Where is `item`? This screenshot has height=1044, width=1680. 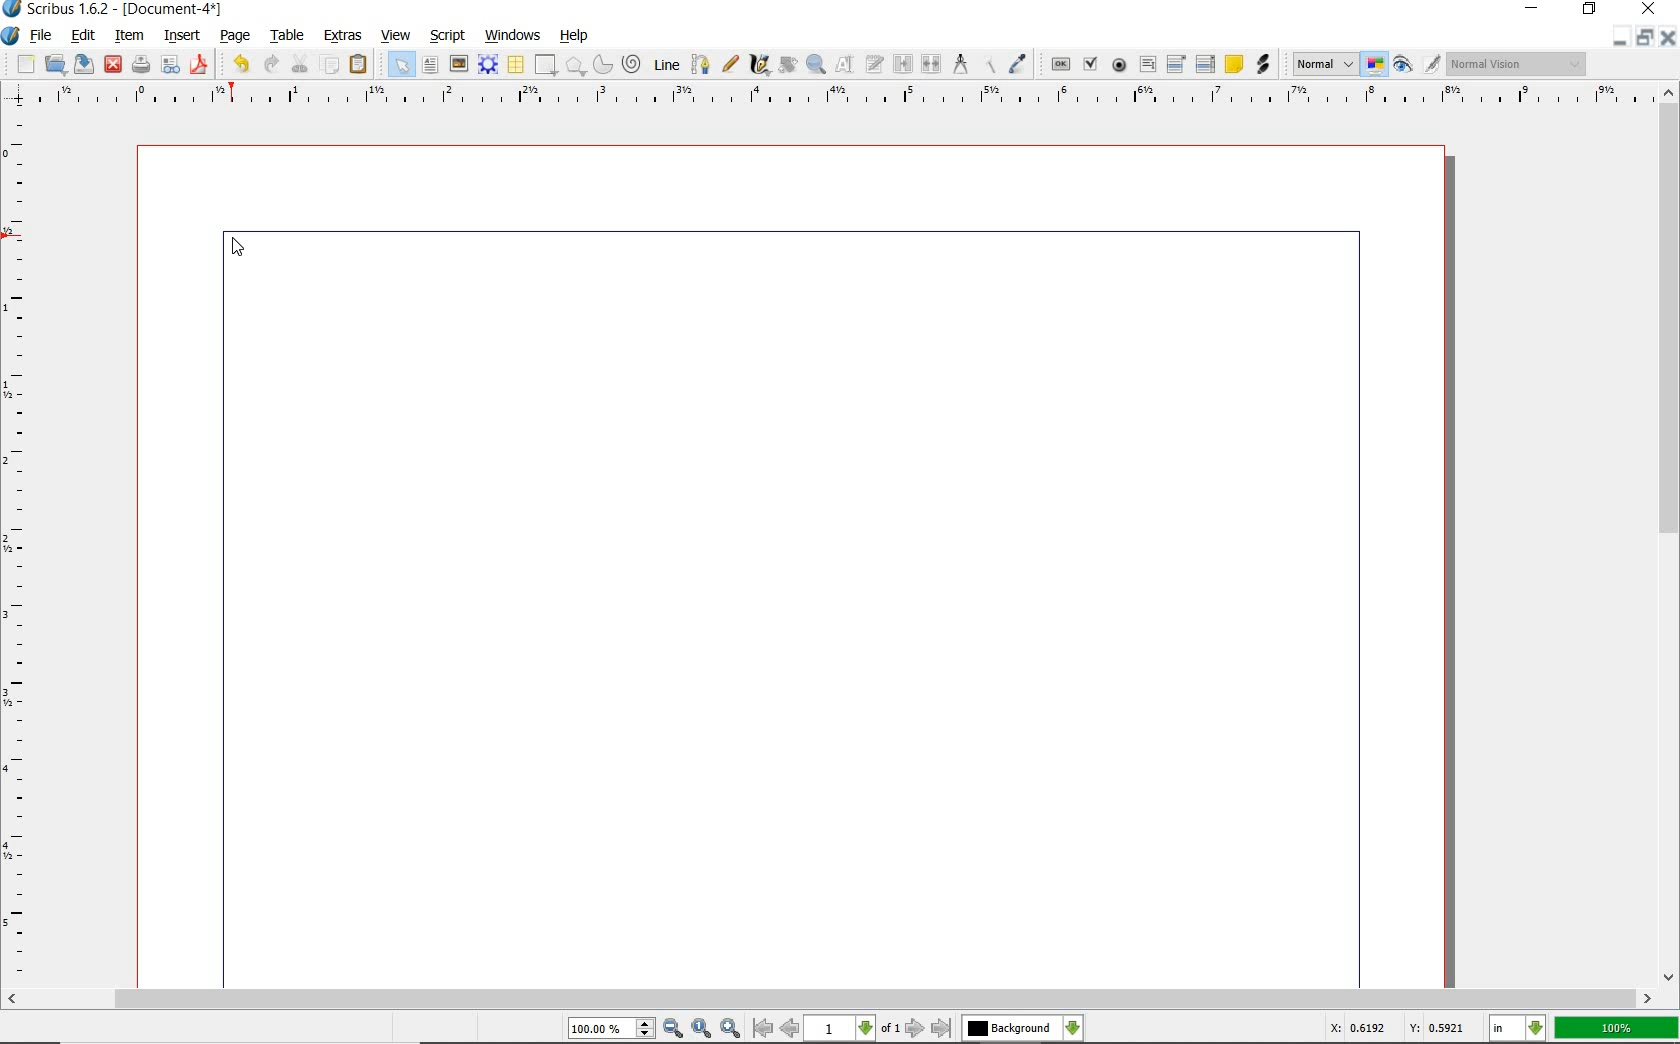
item is located at coordinates (128, 35).